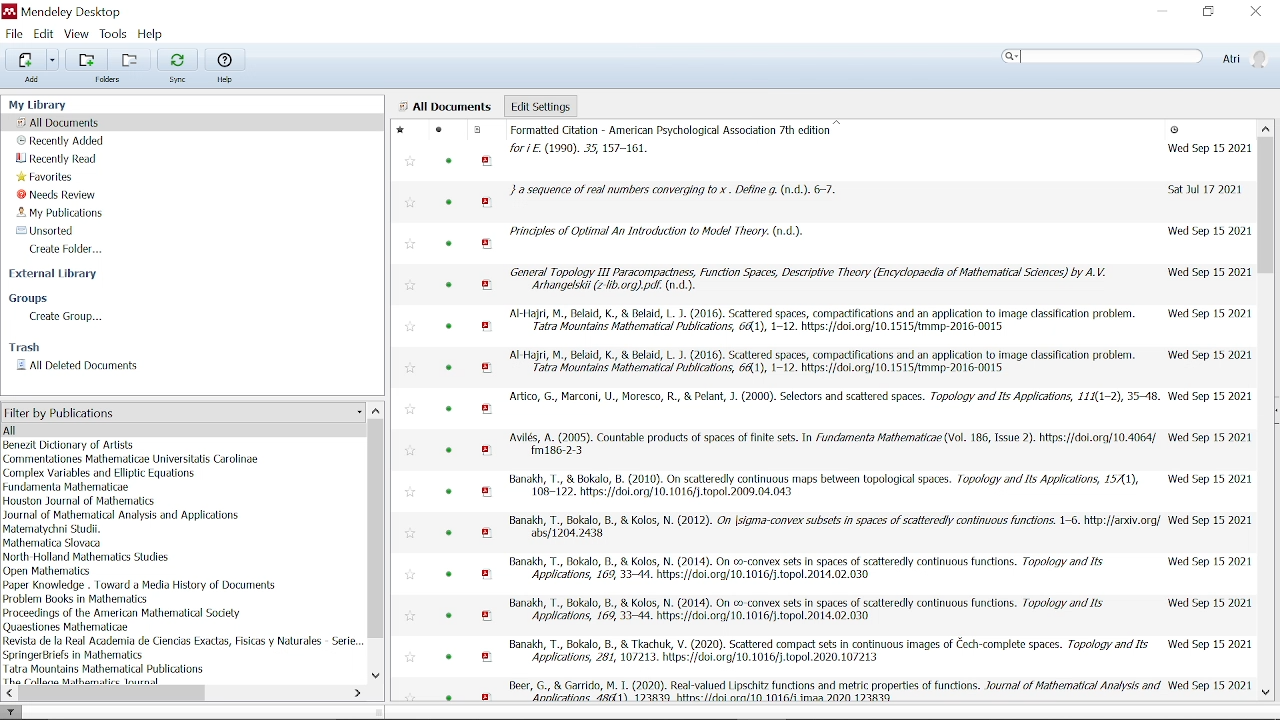 Image resolution: width=1280 pixels, height=720 pixels. Describe the element at coordinates (412, 410) in the screenshot. I see `favourite` at that location.